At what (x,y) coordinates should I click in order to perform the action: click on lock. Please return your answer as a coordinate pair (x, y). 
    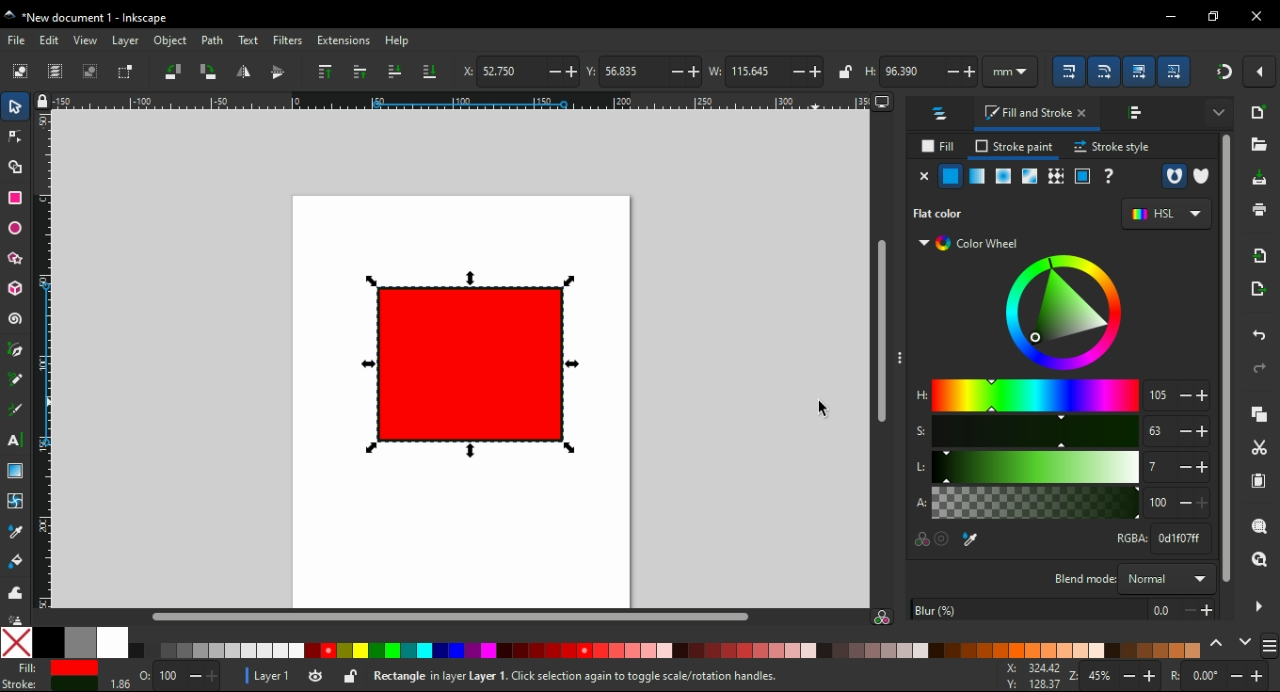
    Looking at the image, I should click on (41, 101).